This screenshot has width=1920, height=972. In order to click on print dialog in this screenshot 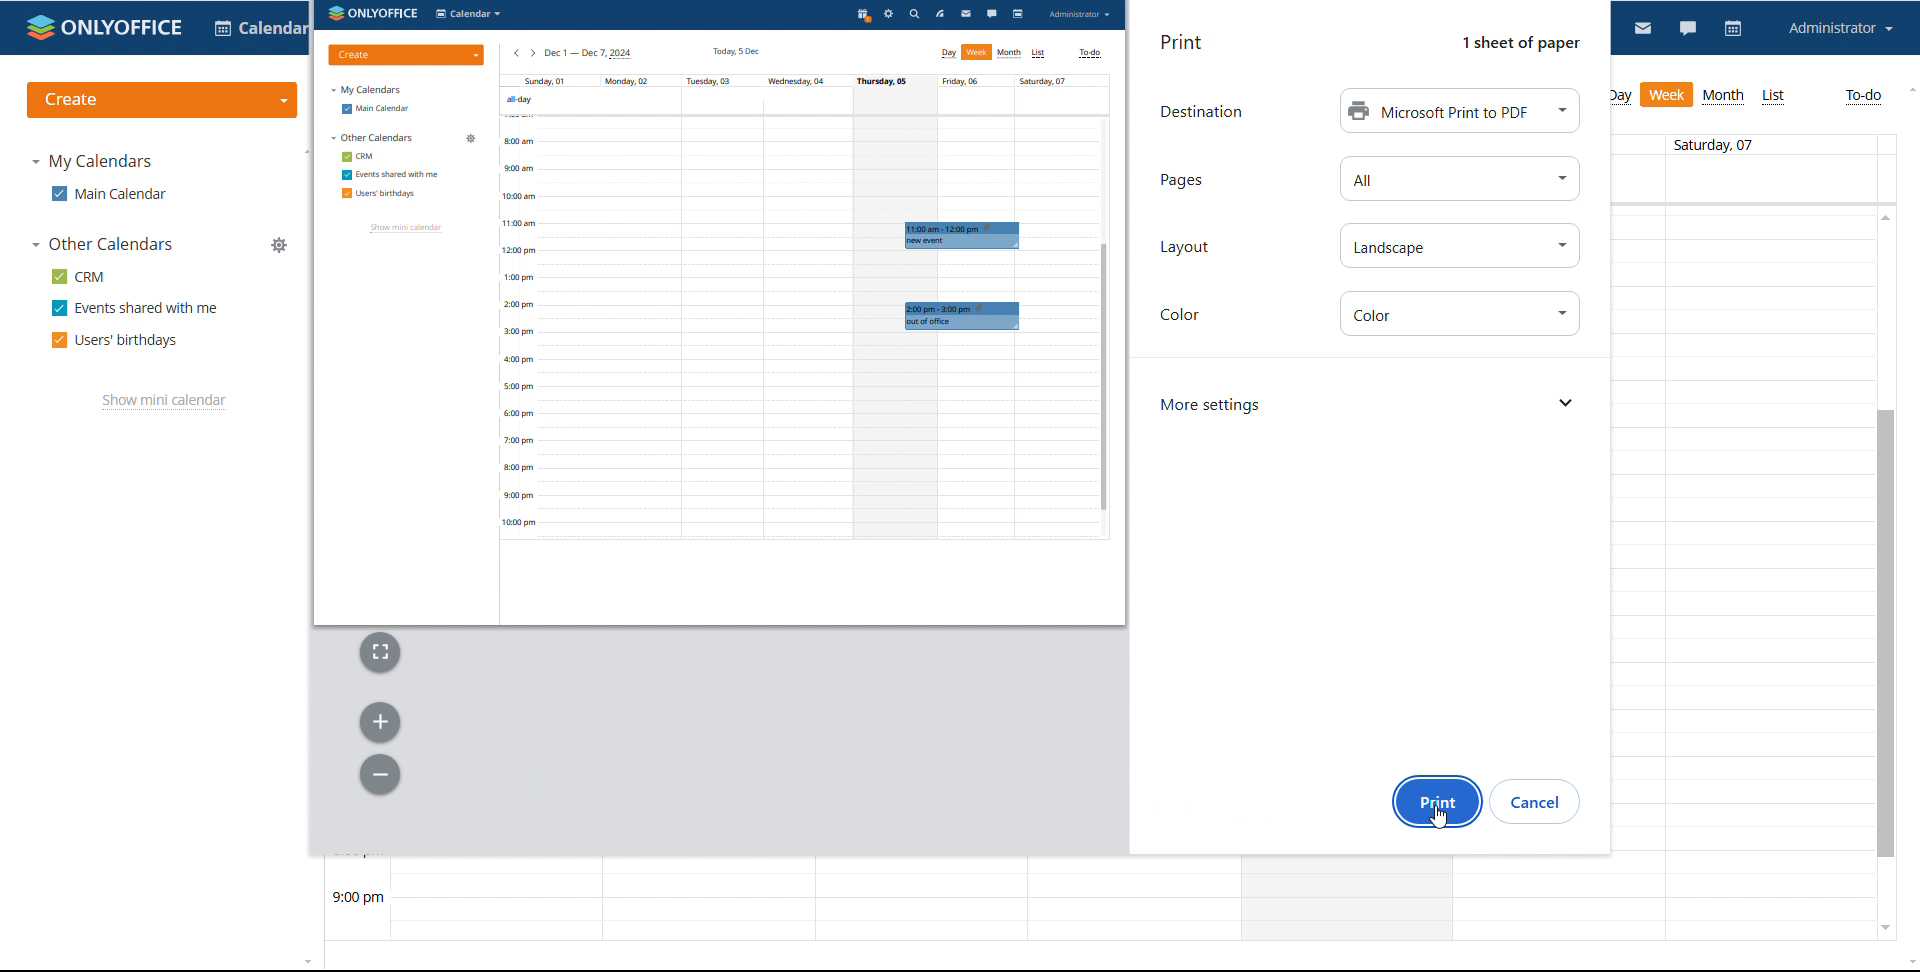, I will do `click(1184, 44)`.